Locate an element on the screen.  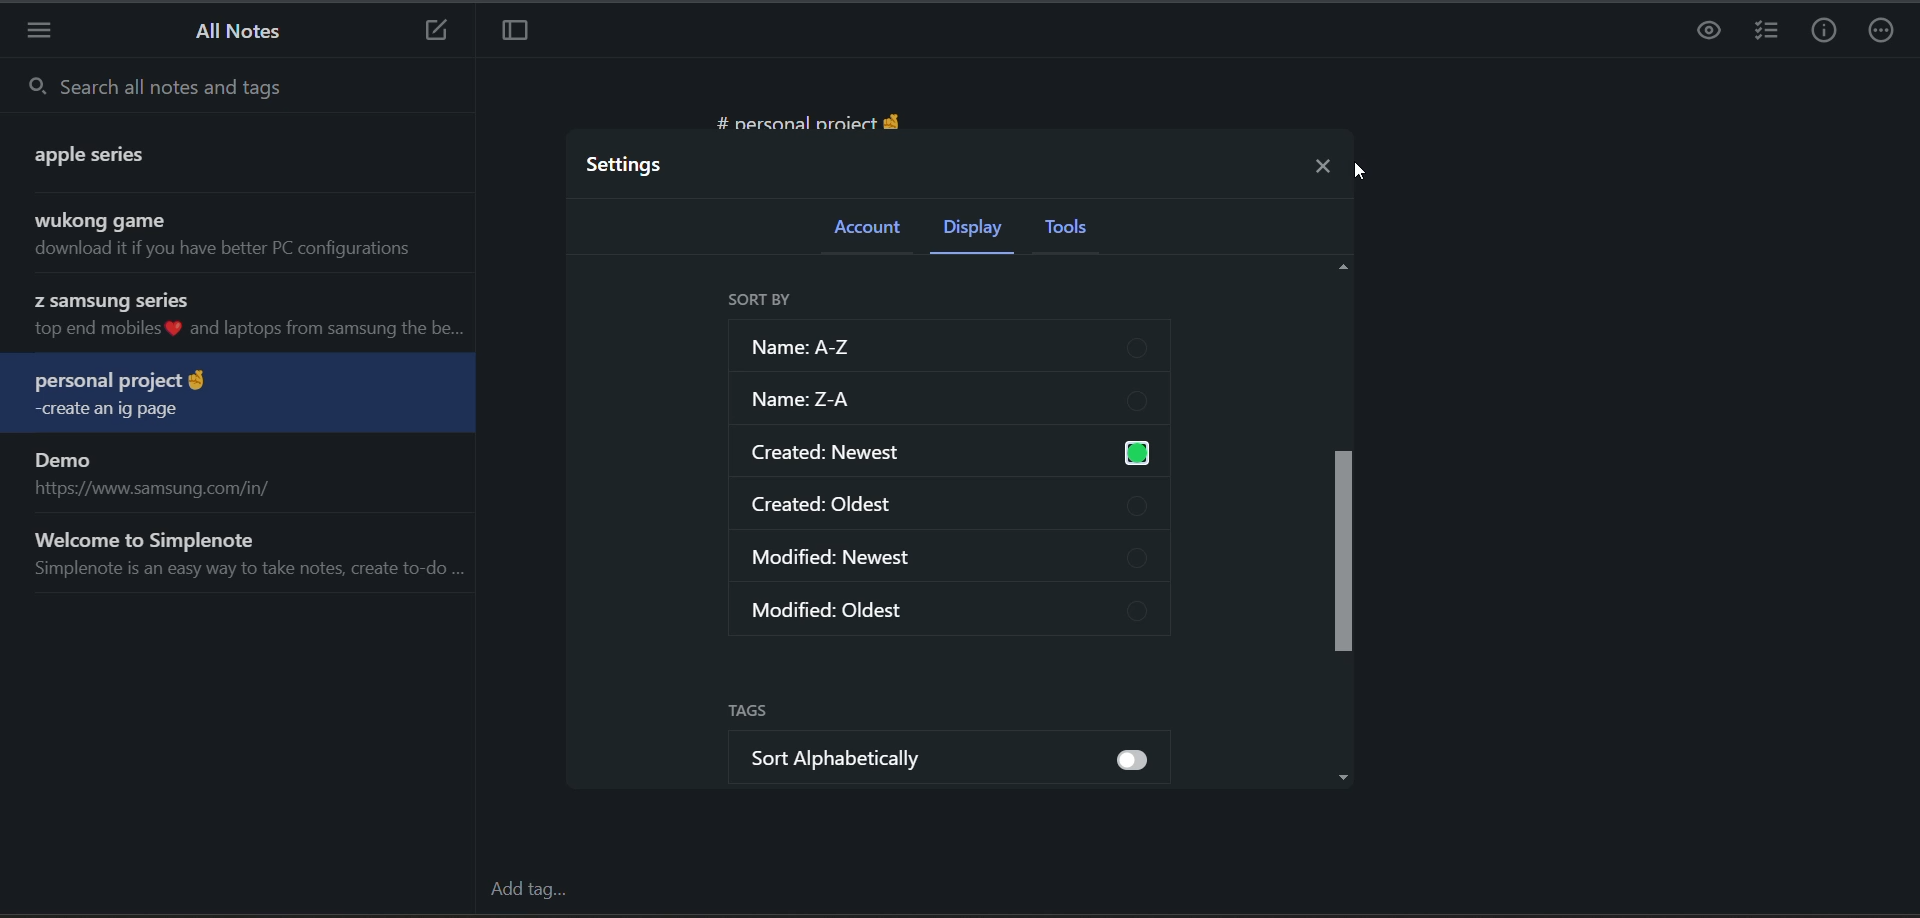
note title and preview sorted in reverse chronological order is located at coordinates (153, 396).